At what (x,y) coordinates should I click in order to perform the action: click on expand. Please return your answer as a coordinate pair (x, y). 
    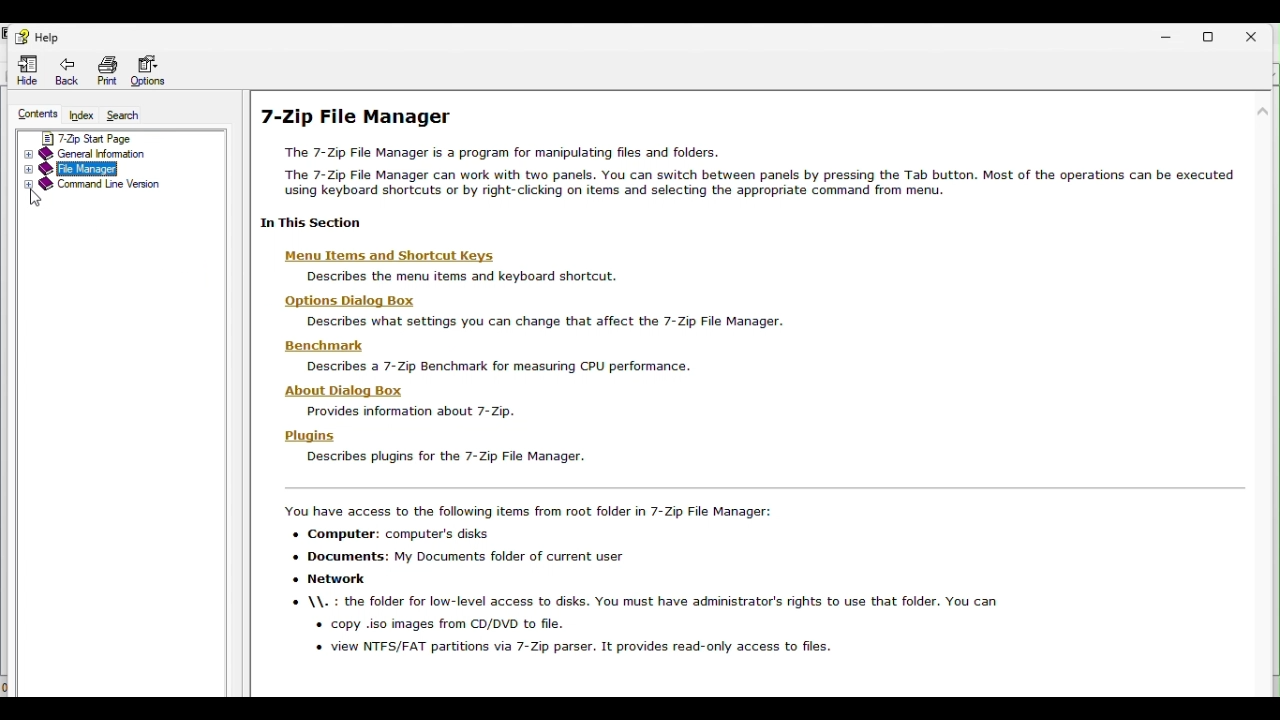
    Looking at the image, I should click on (26, 171).